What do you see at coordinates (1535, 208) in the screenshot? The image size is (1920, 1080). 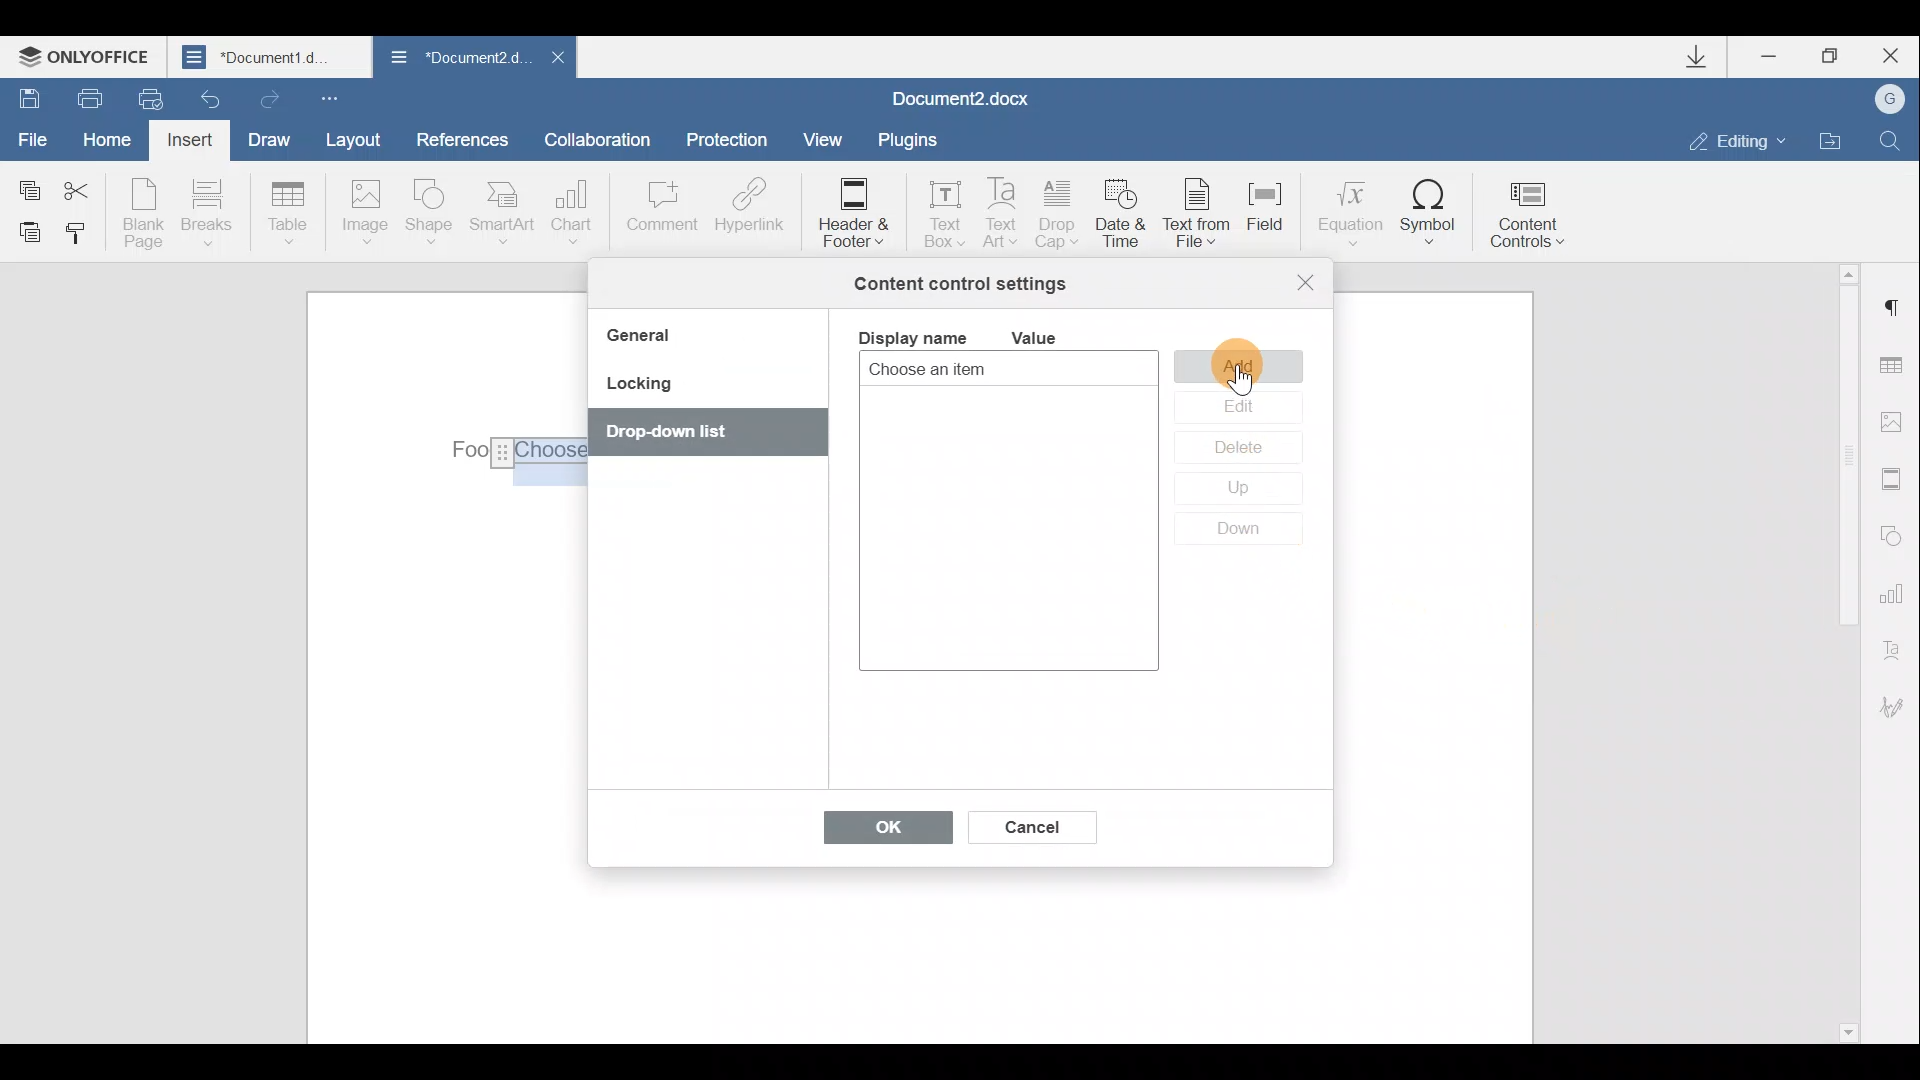 I see `Content controls` at bounding box center [1535, 208].